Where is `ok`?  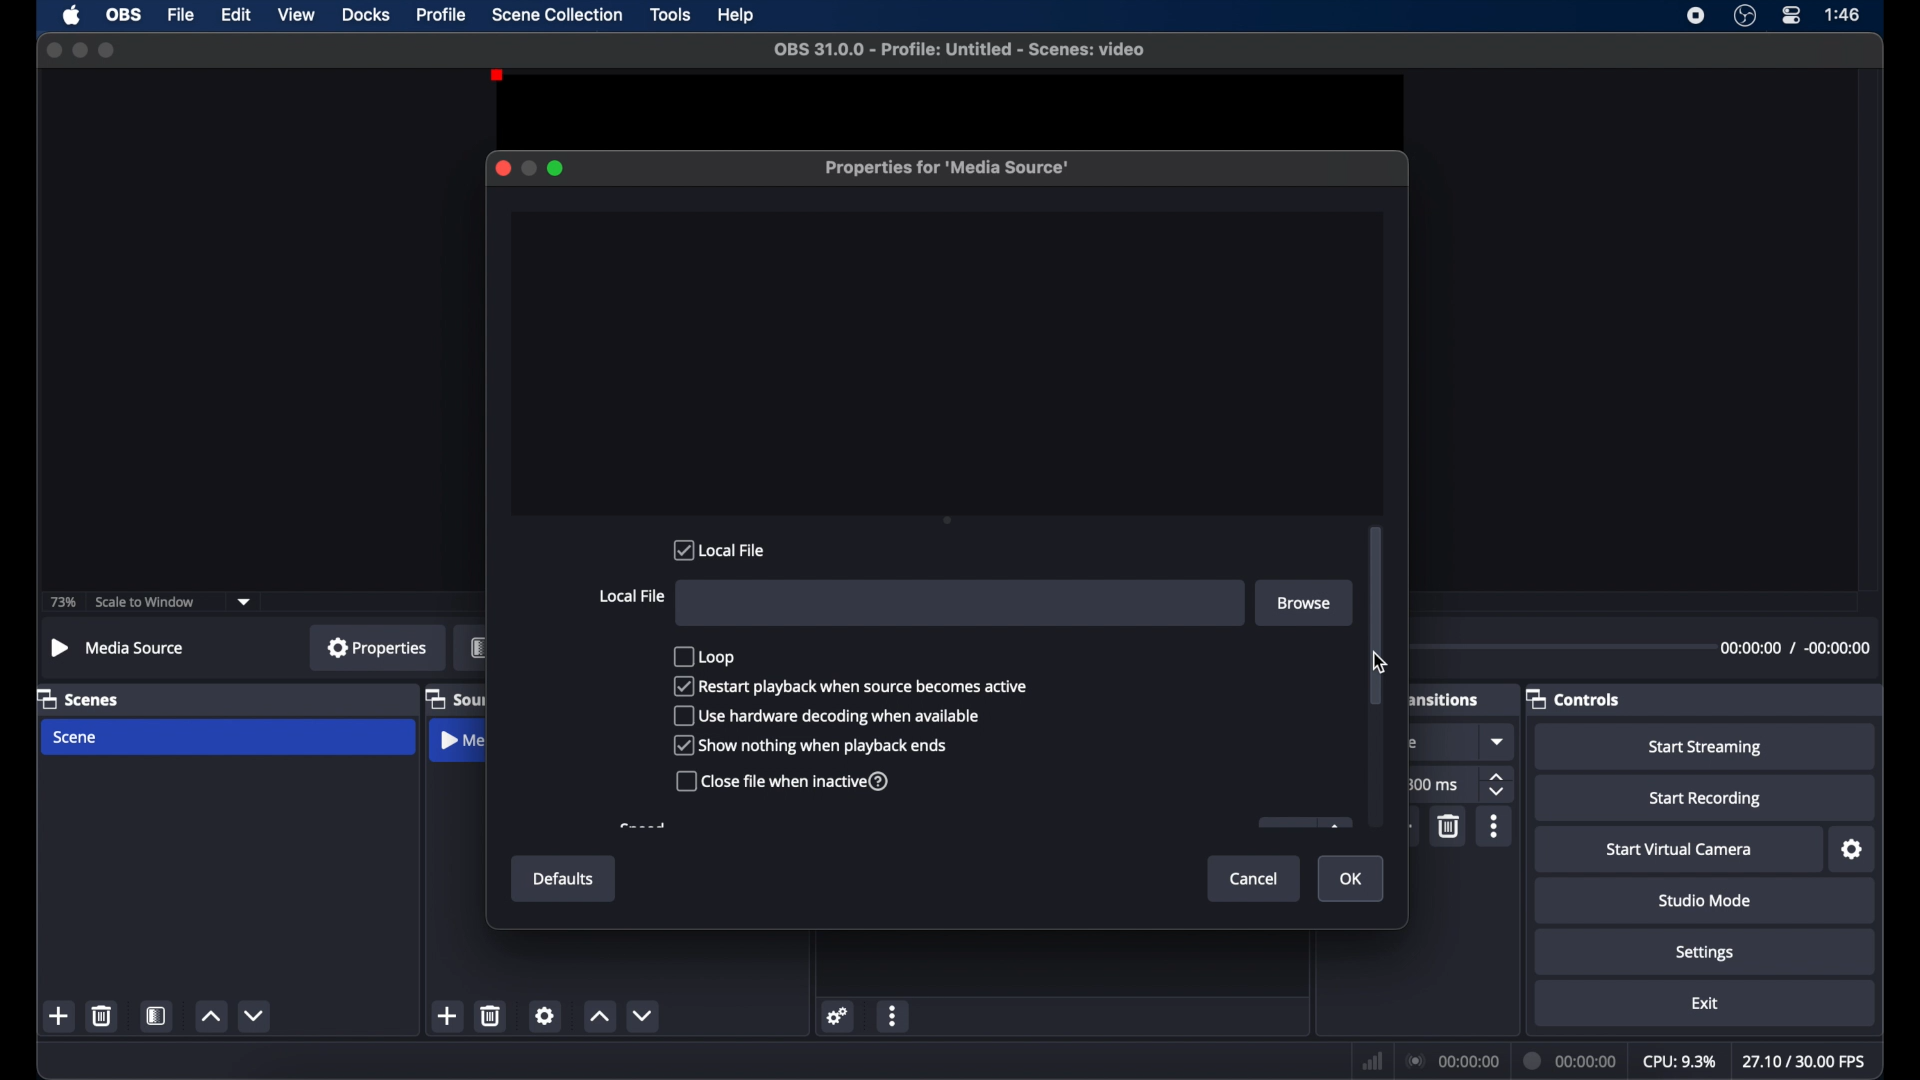
ok is located at coordinates (1352, 880).